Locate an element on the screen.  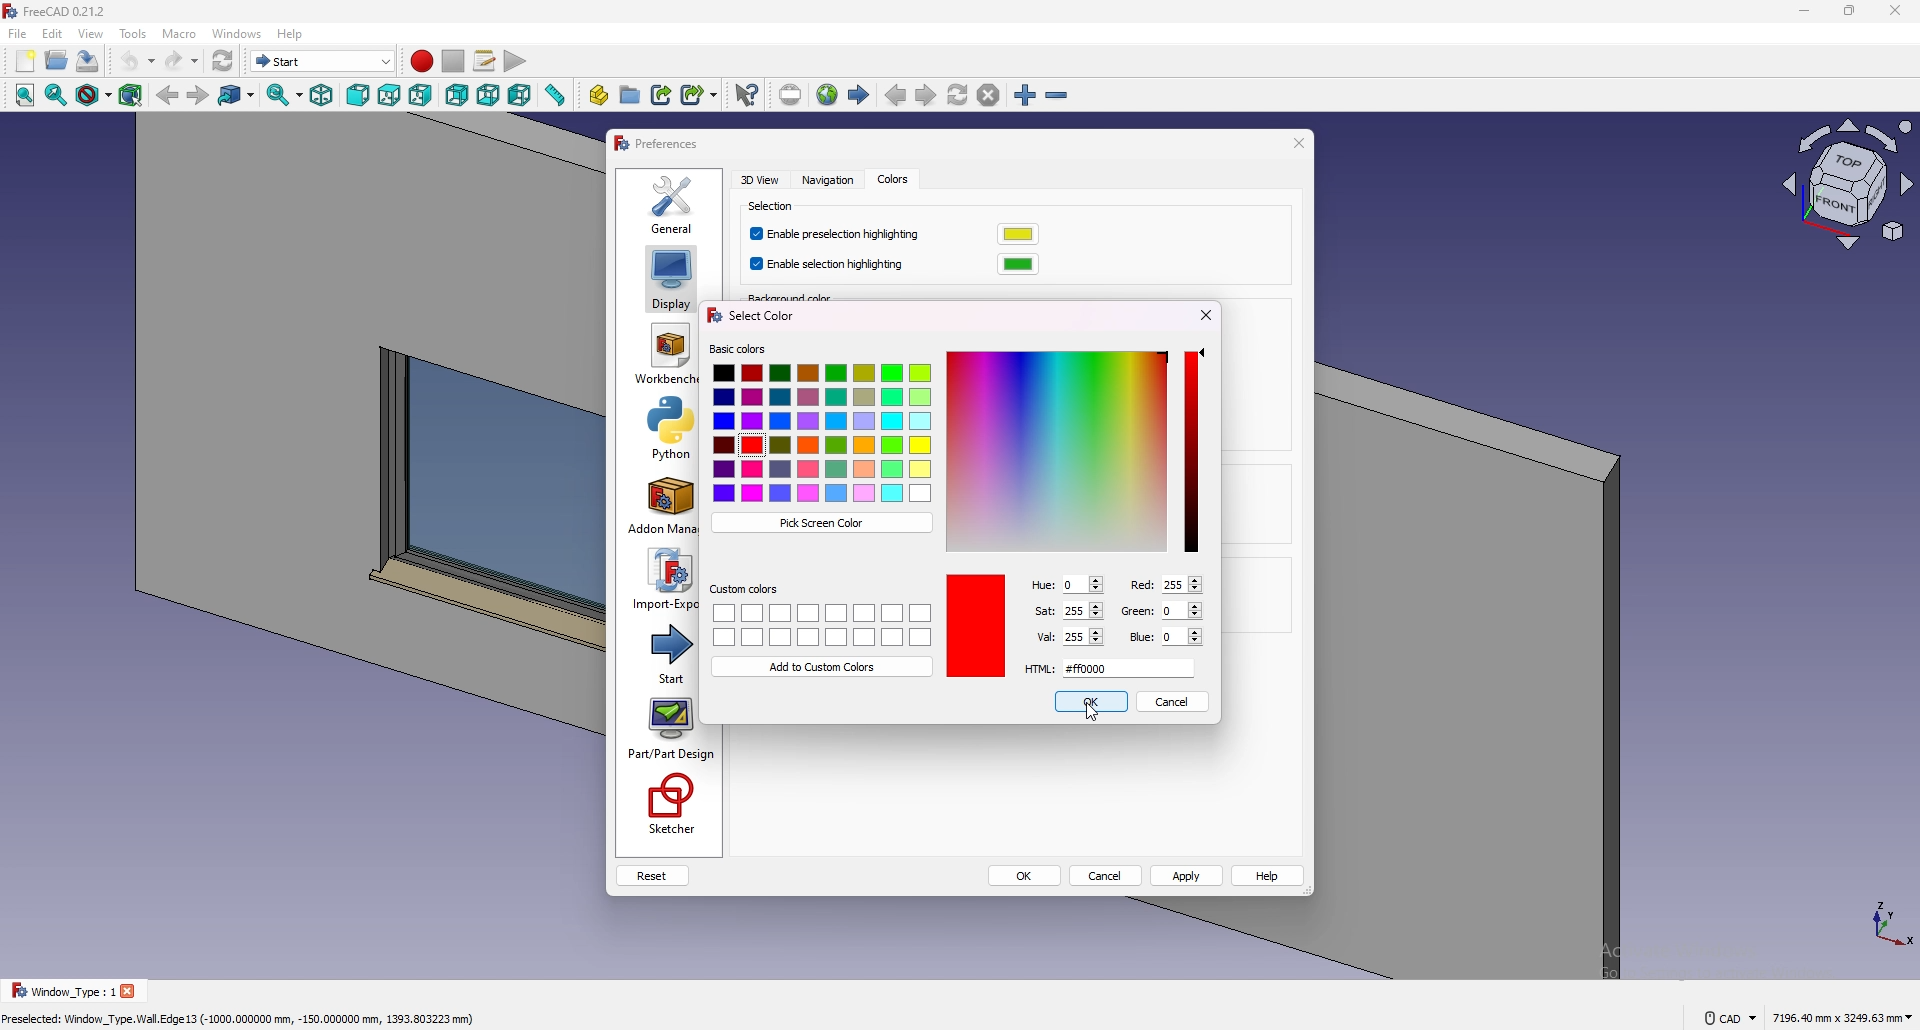
apply is located at coordinates (1188, 875).